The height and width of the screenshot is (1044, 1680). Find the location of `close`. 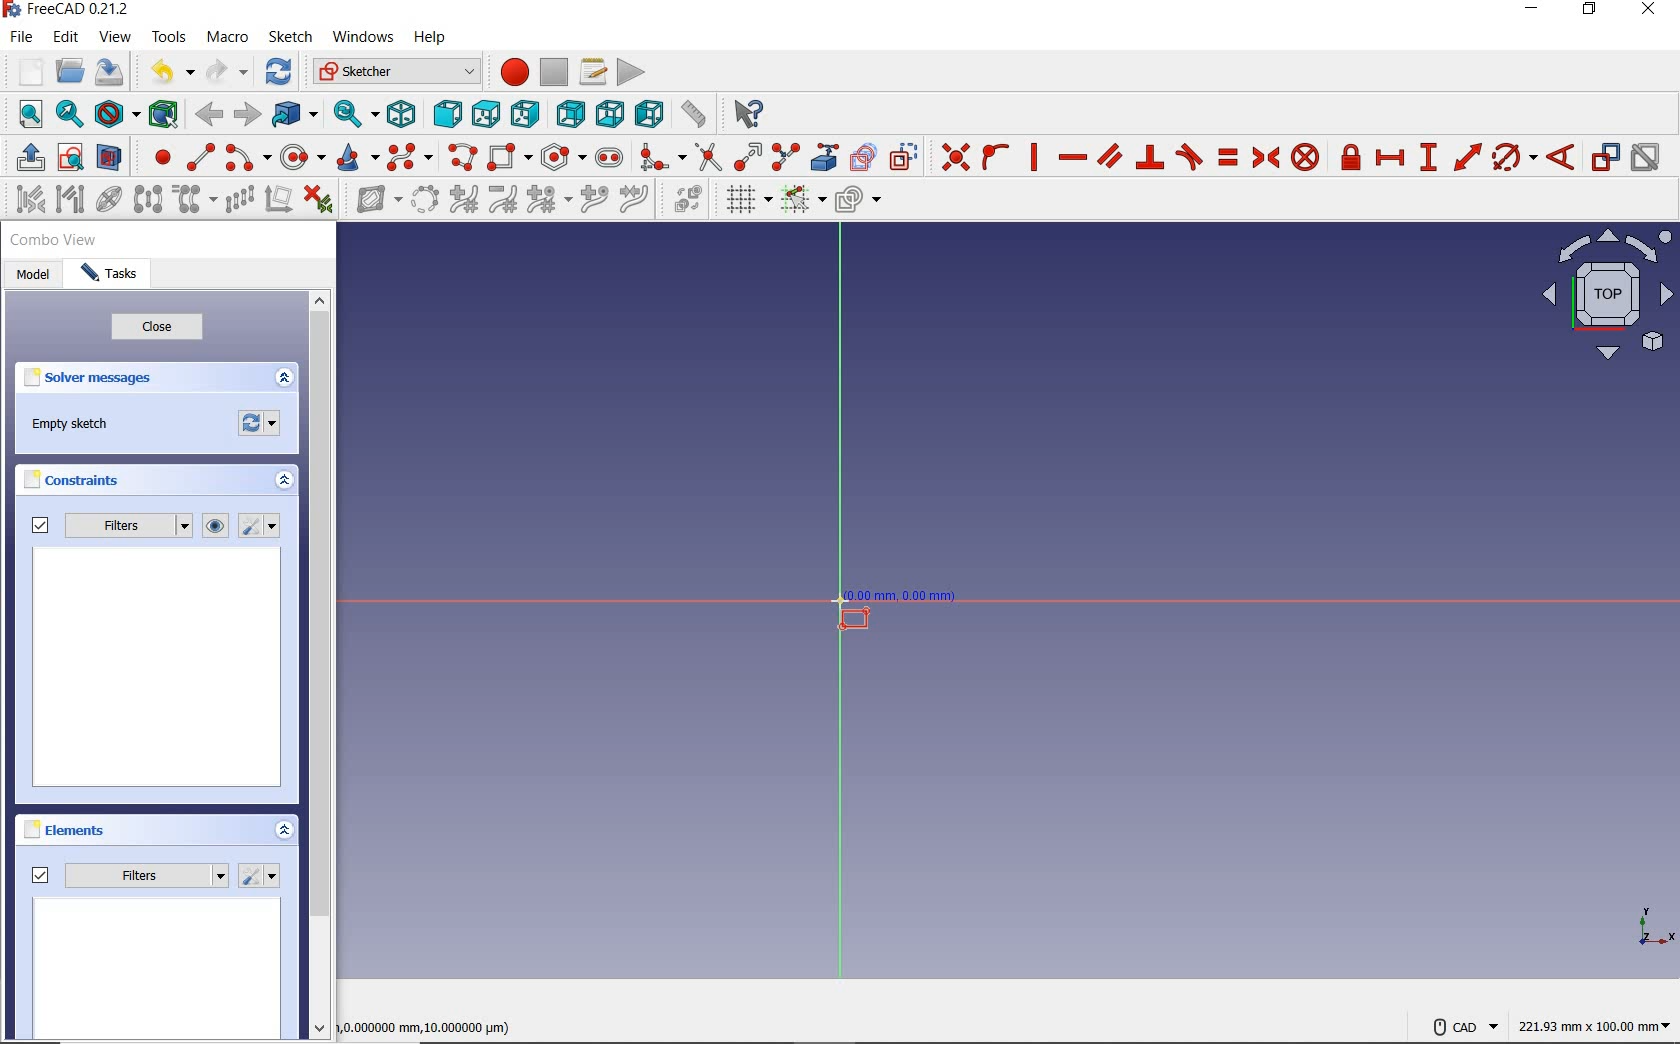

close is located at coordinates (157, 330).